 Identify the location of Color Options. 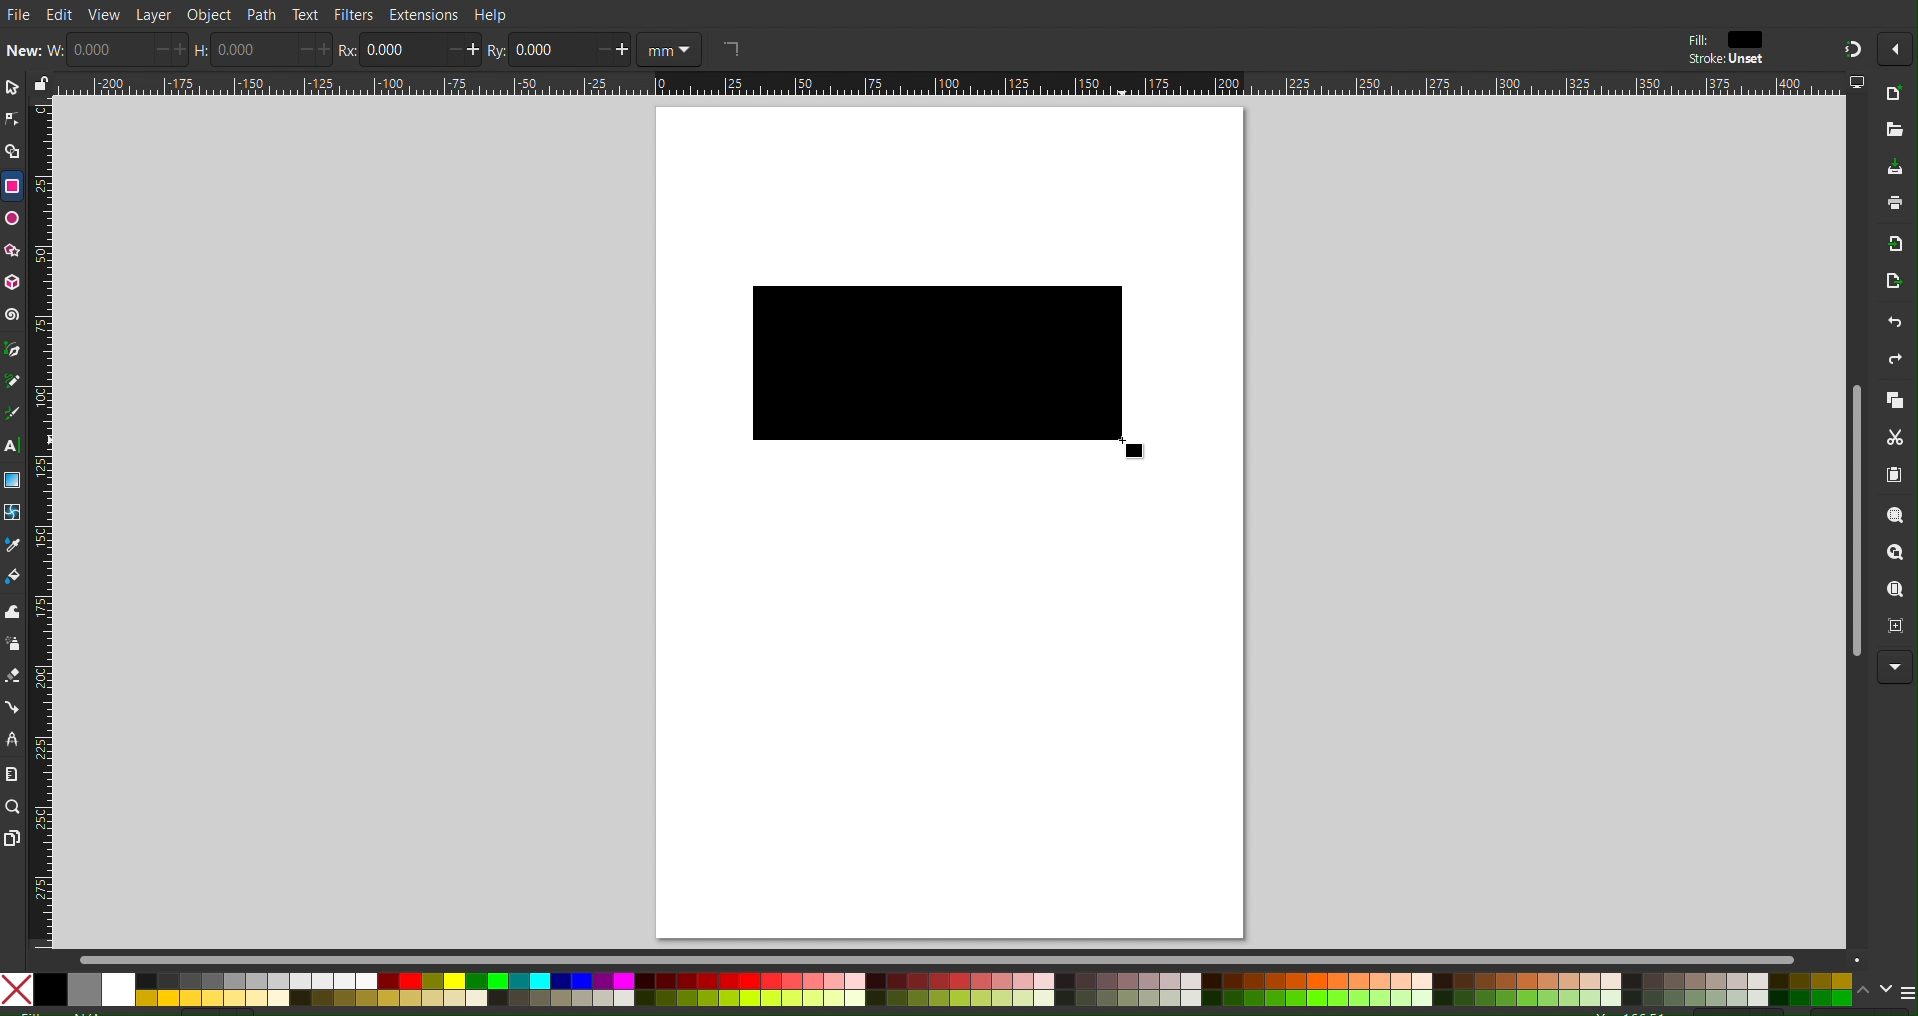
(928, 991).